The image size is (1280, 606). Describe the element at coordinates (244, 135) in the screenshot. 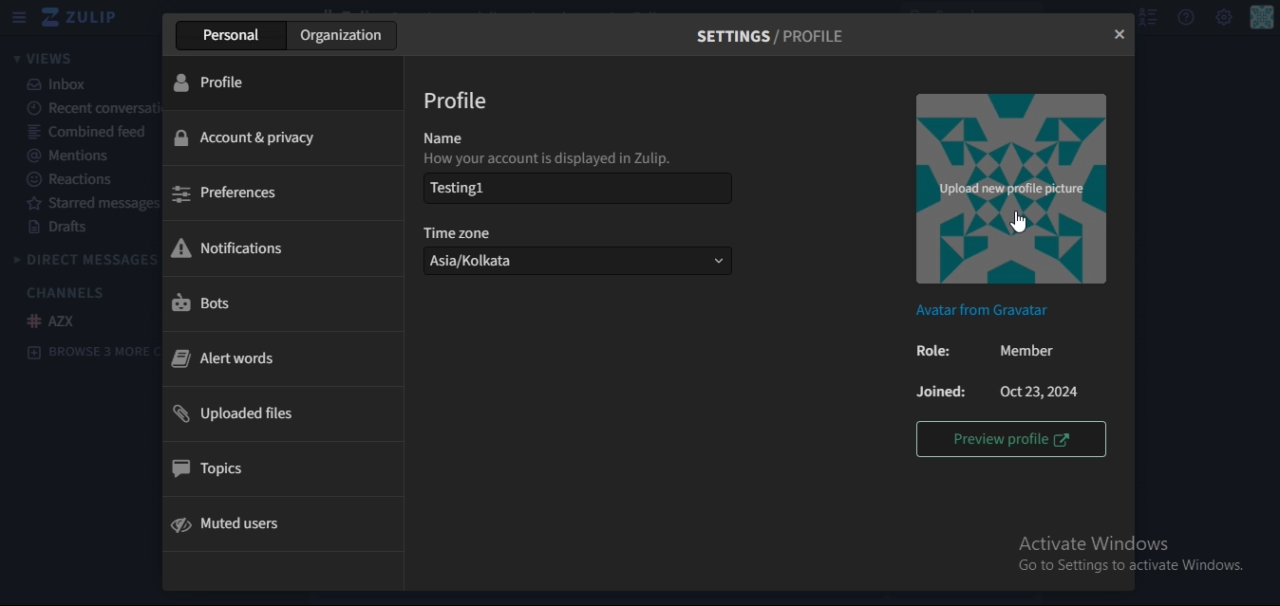

I see `account & privacy` at that location.